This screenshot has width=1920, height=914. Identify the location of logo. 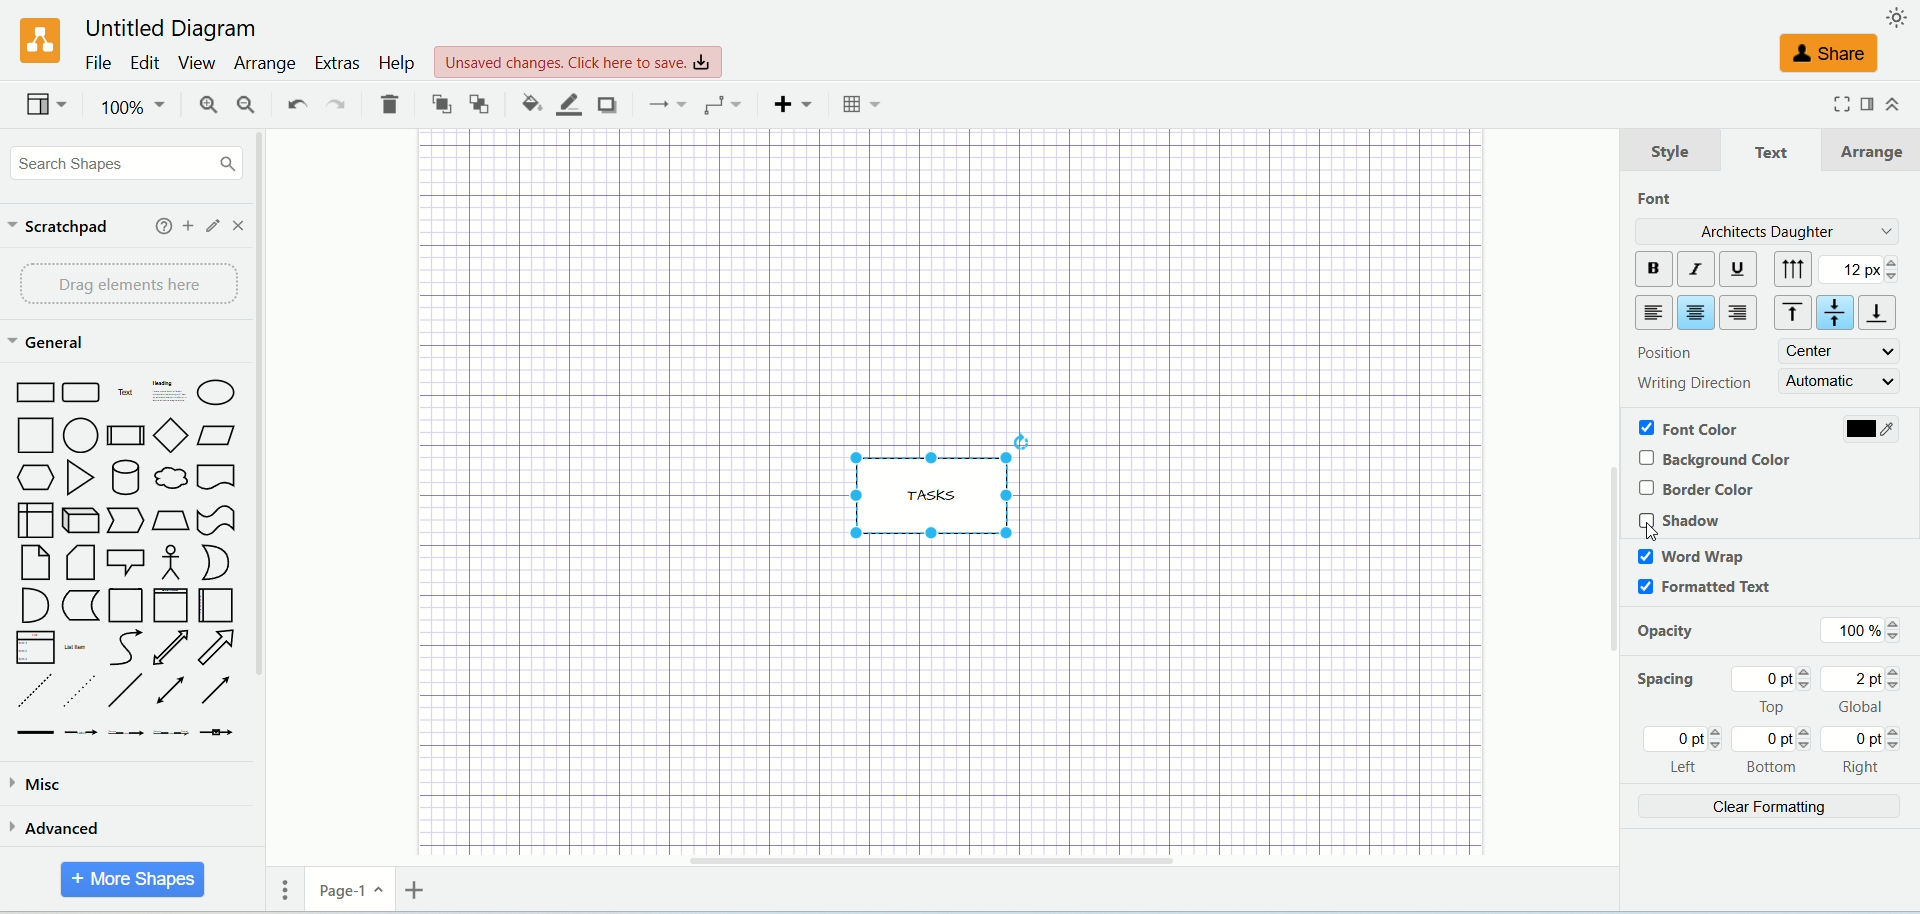
(34, 40).